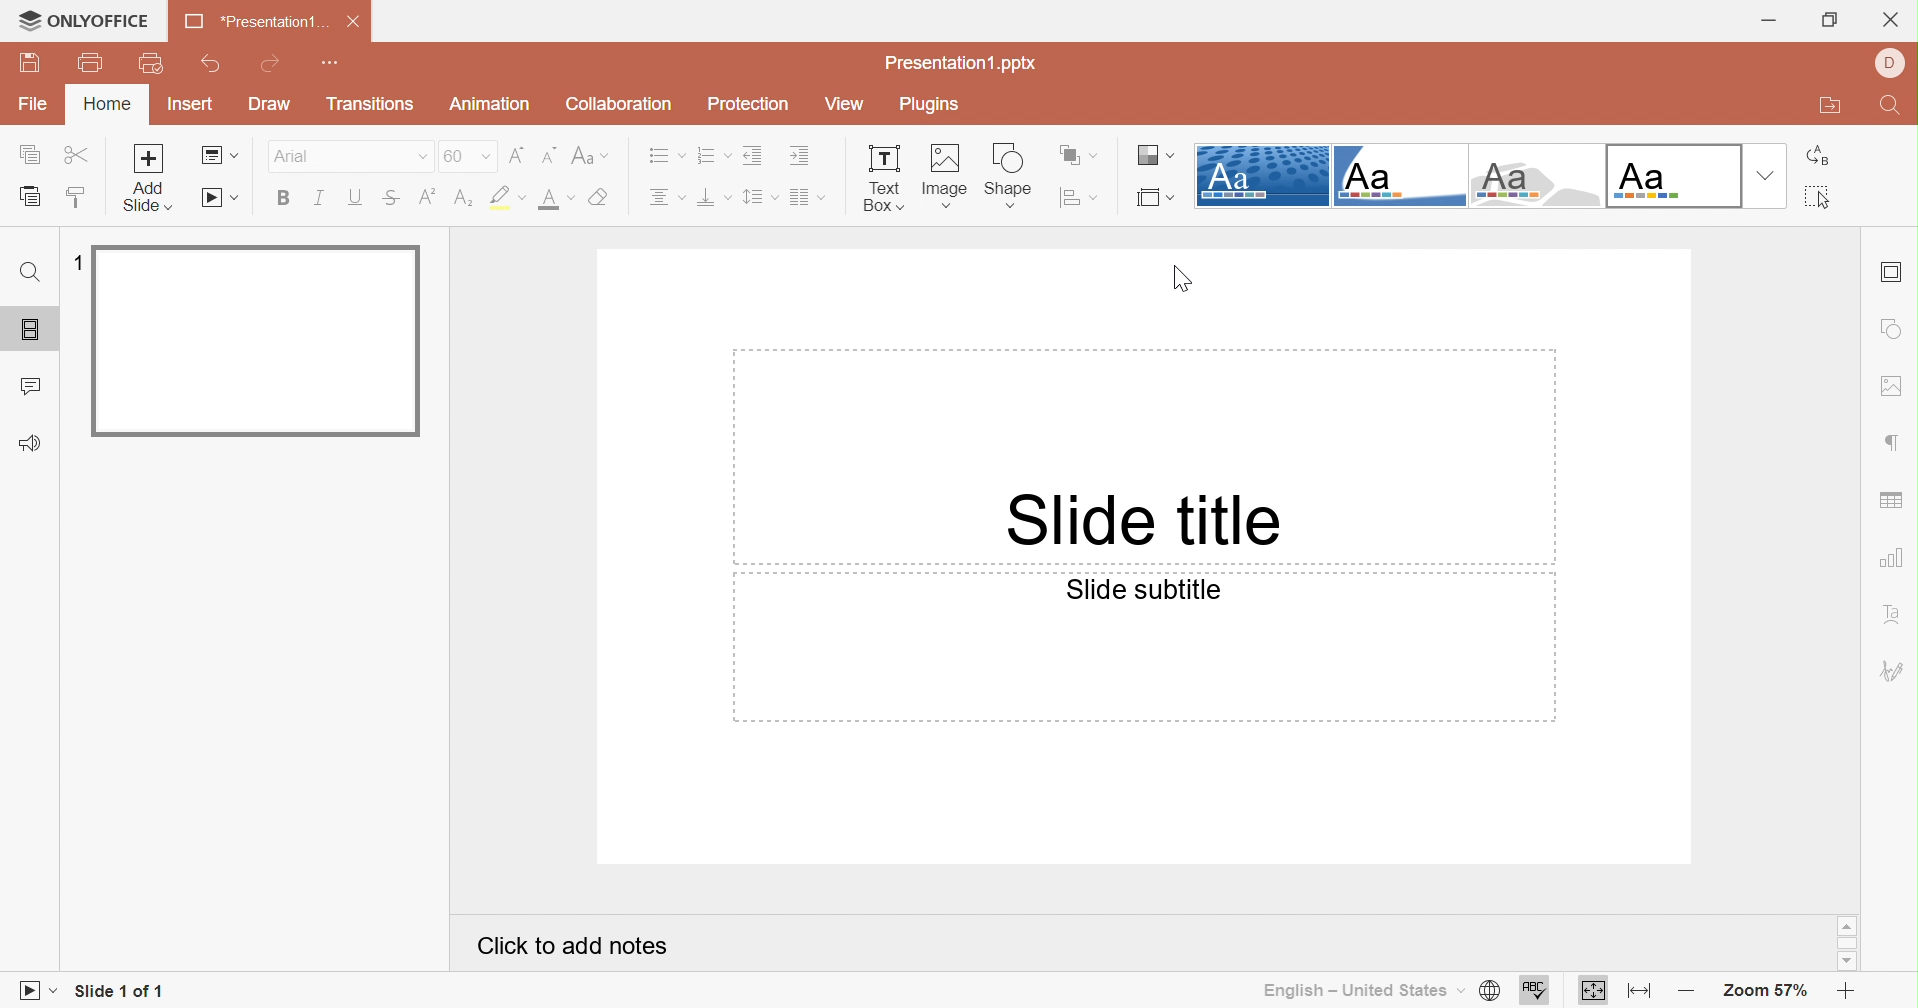 Image resolution: width=1918 pixels, height=1008 pixels. I want to click on Italic, so click(320, 198).